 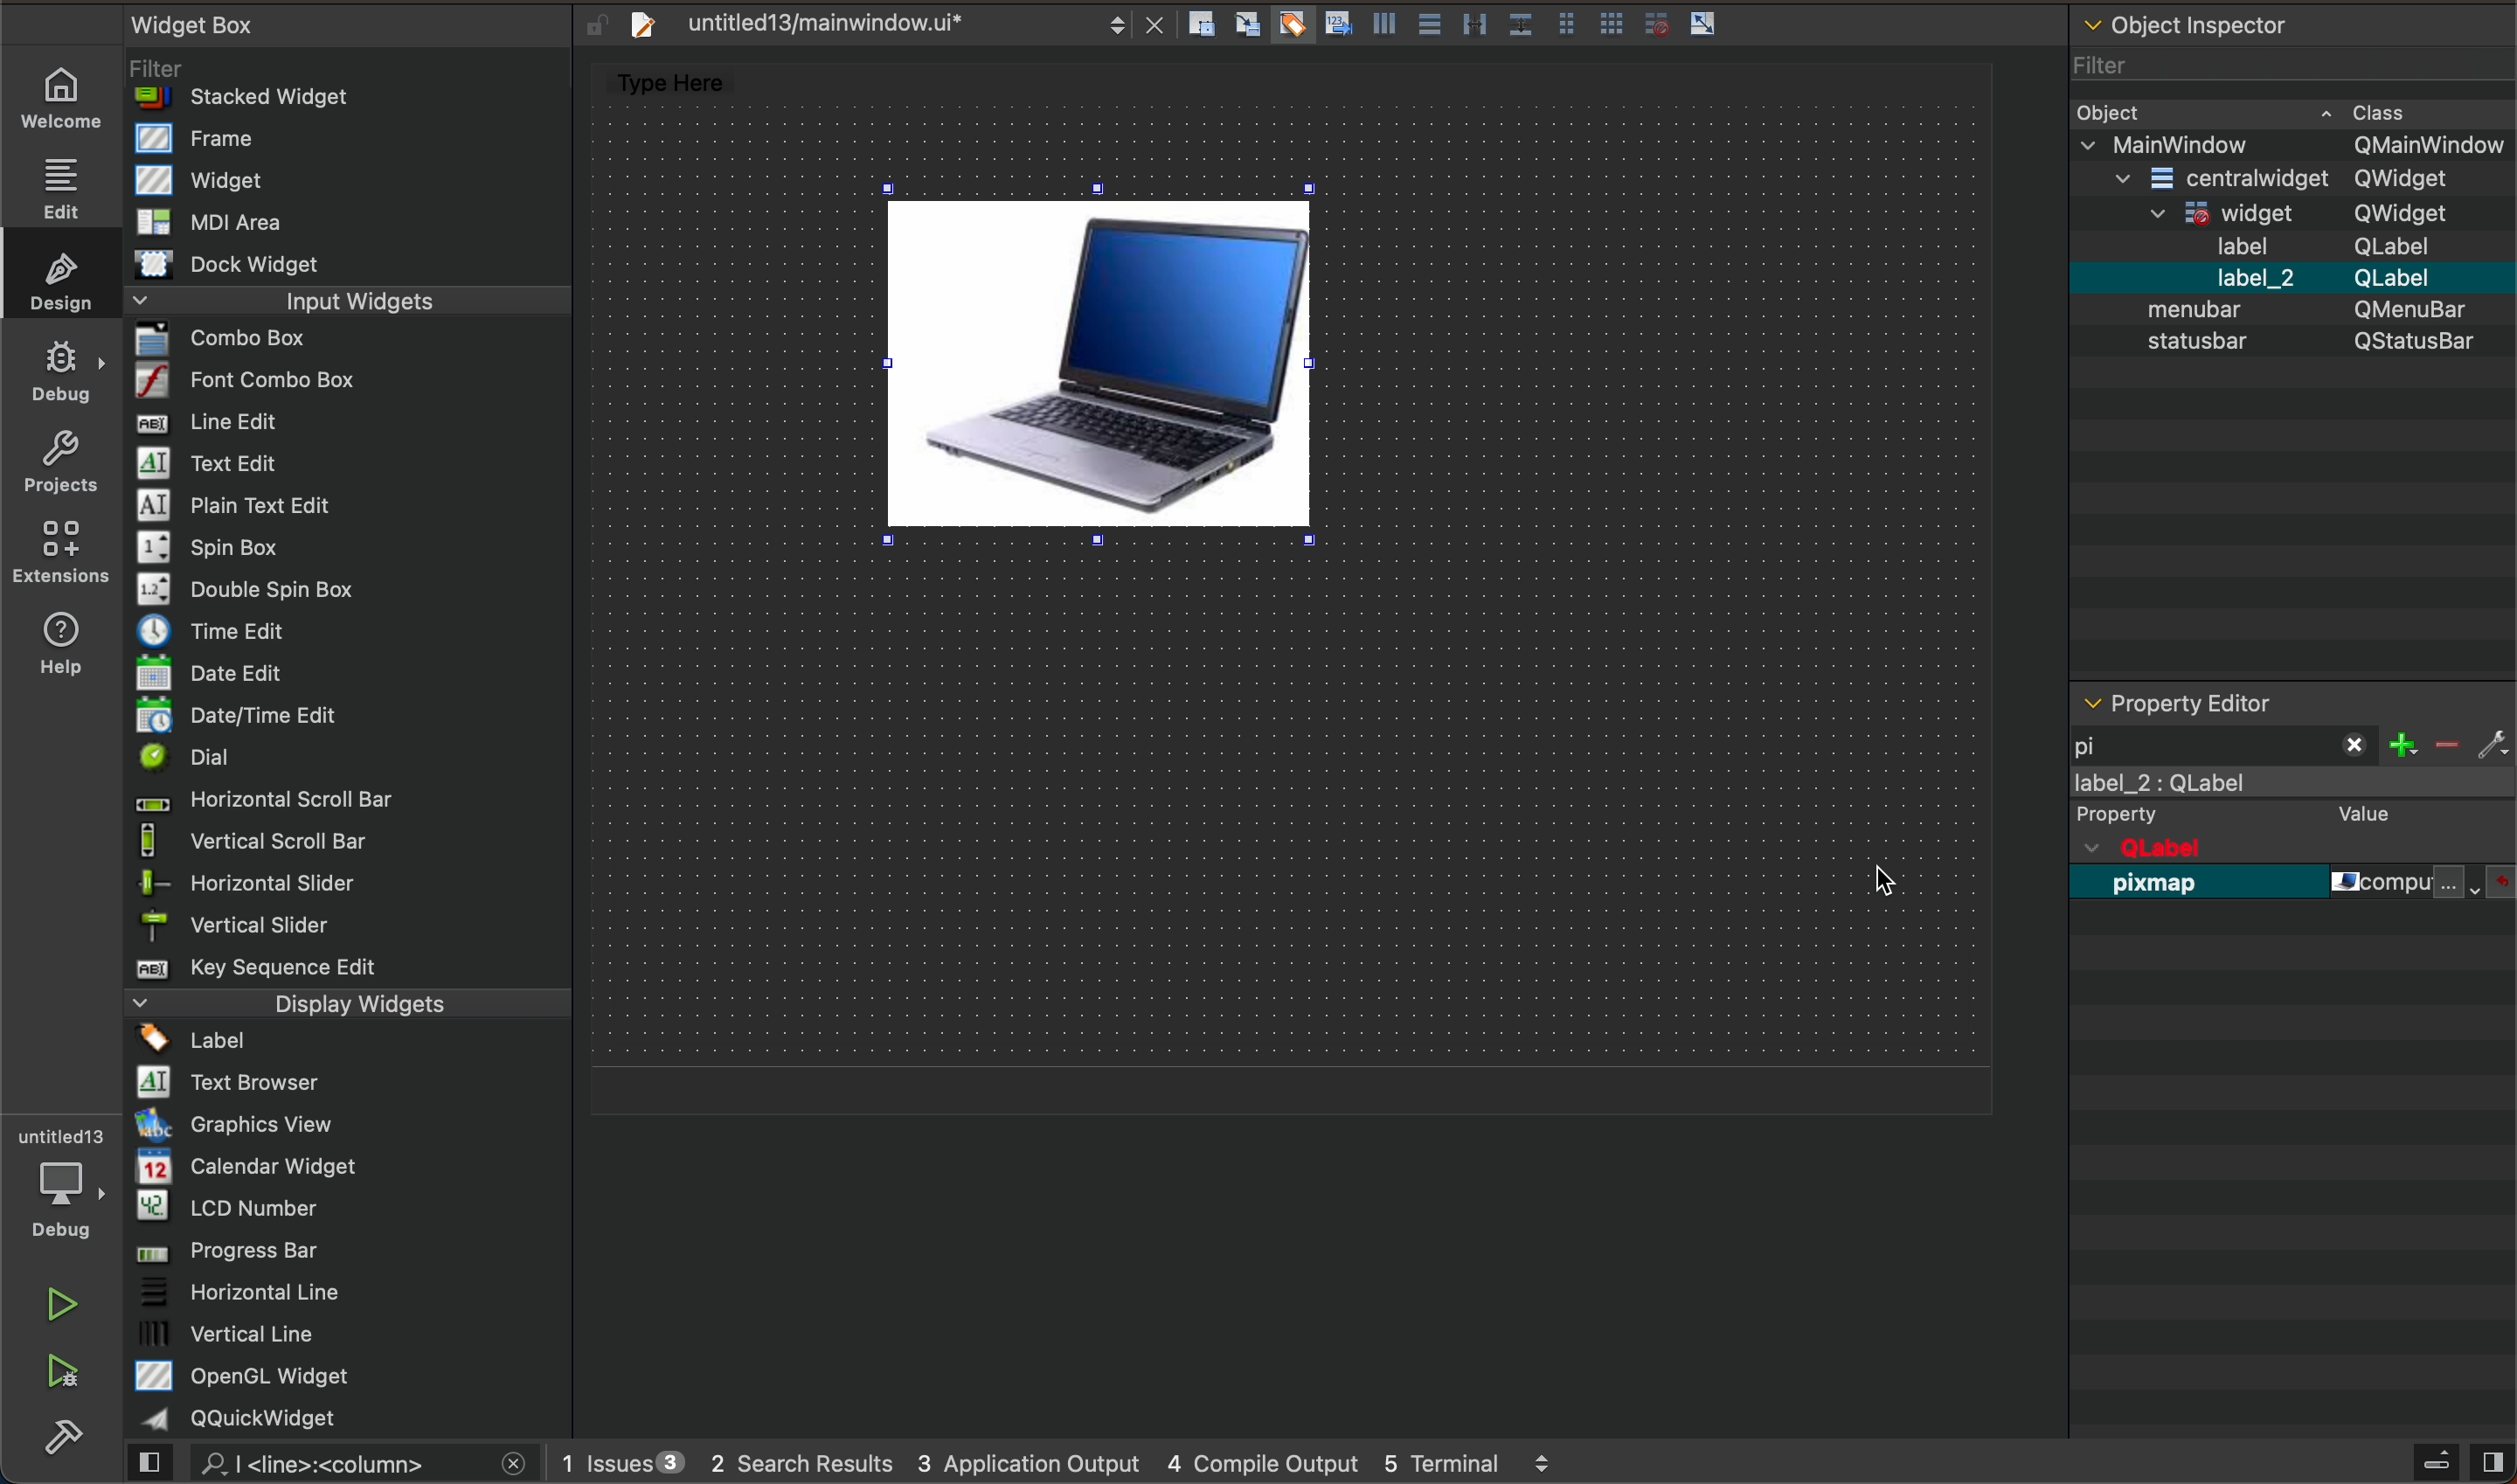 What do you see at coordinates (2289, 342) in the screenshot?
I see `object inspector` at bounding box center [2289, 342].